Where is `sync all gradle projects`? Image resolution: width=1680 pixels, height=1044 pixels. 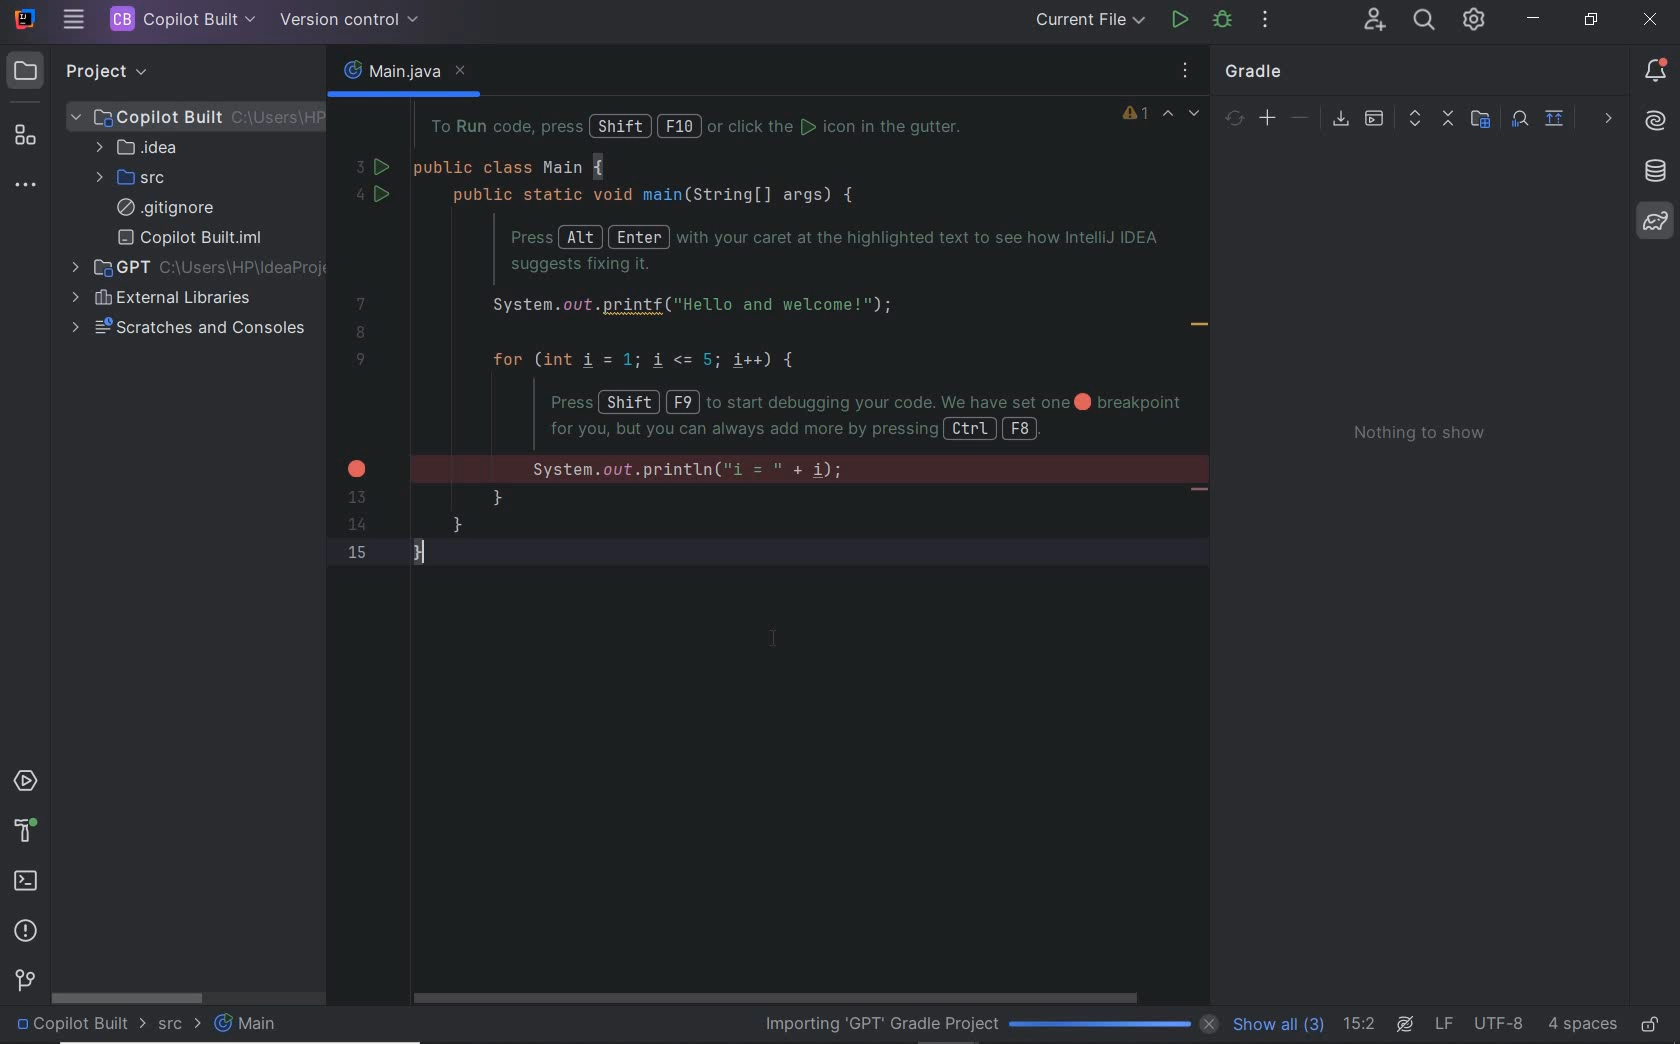 sync all gradle projects is located at coordinates (1236, 120).